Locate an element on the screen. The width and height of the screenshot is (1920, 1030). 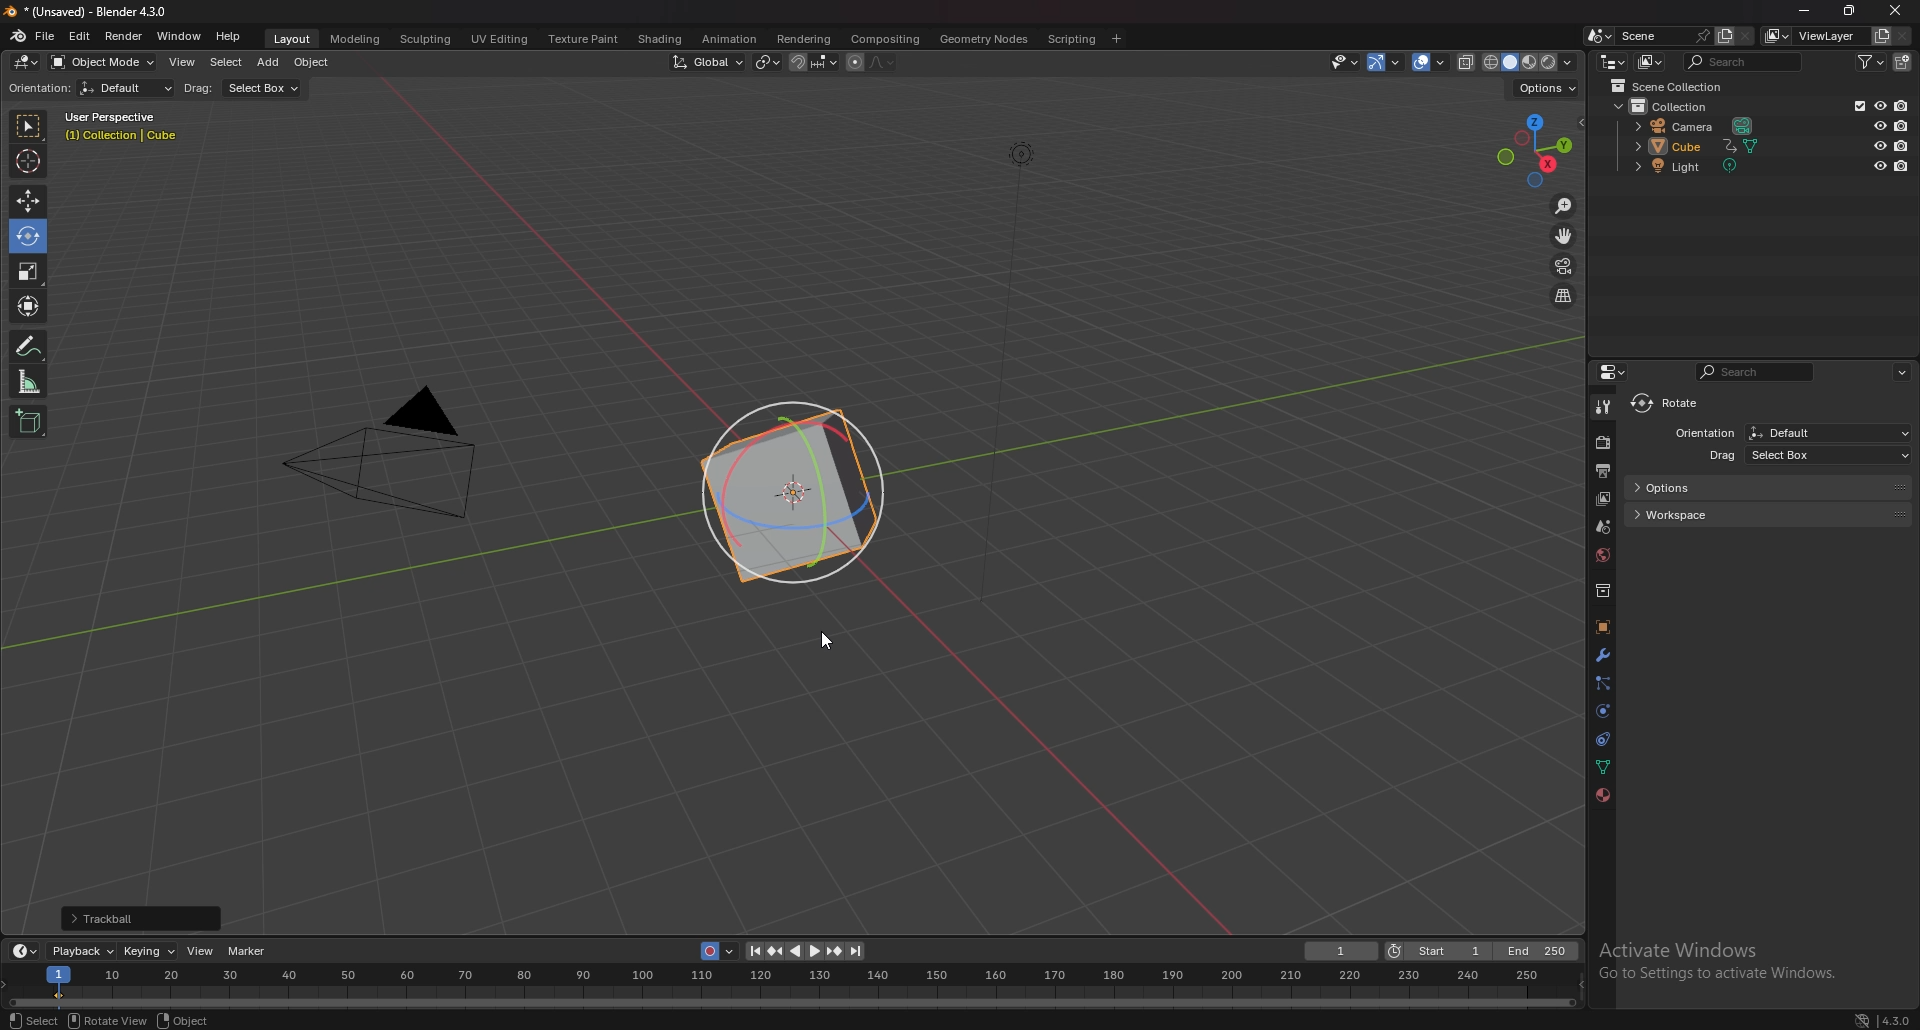
Default is located at coordinates (128, 90).